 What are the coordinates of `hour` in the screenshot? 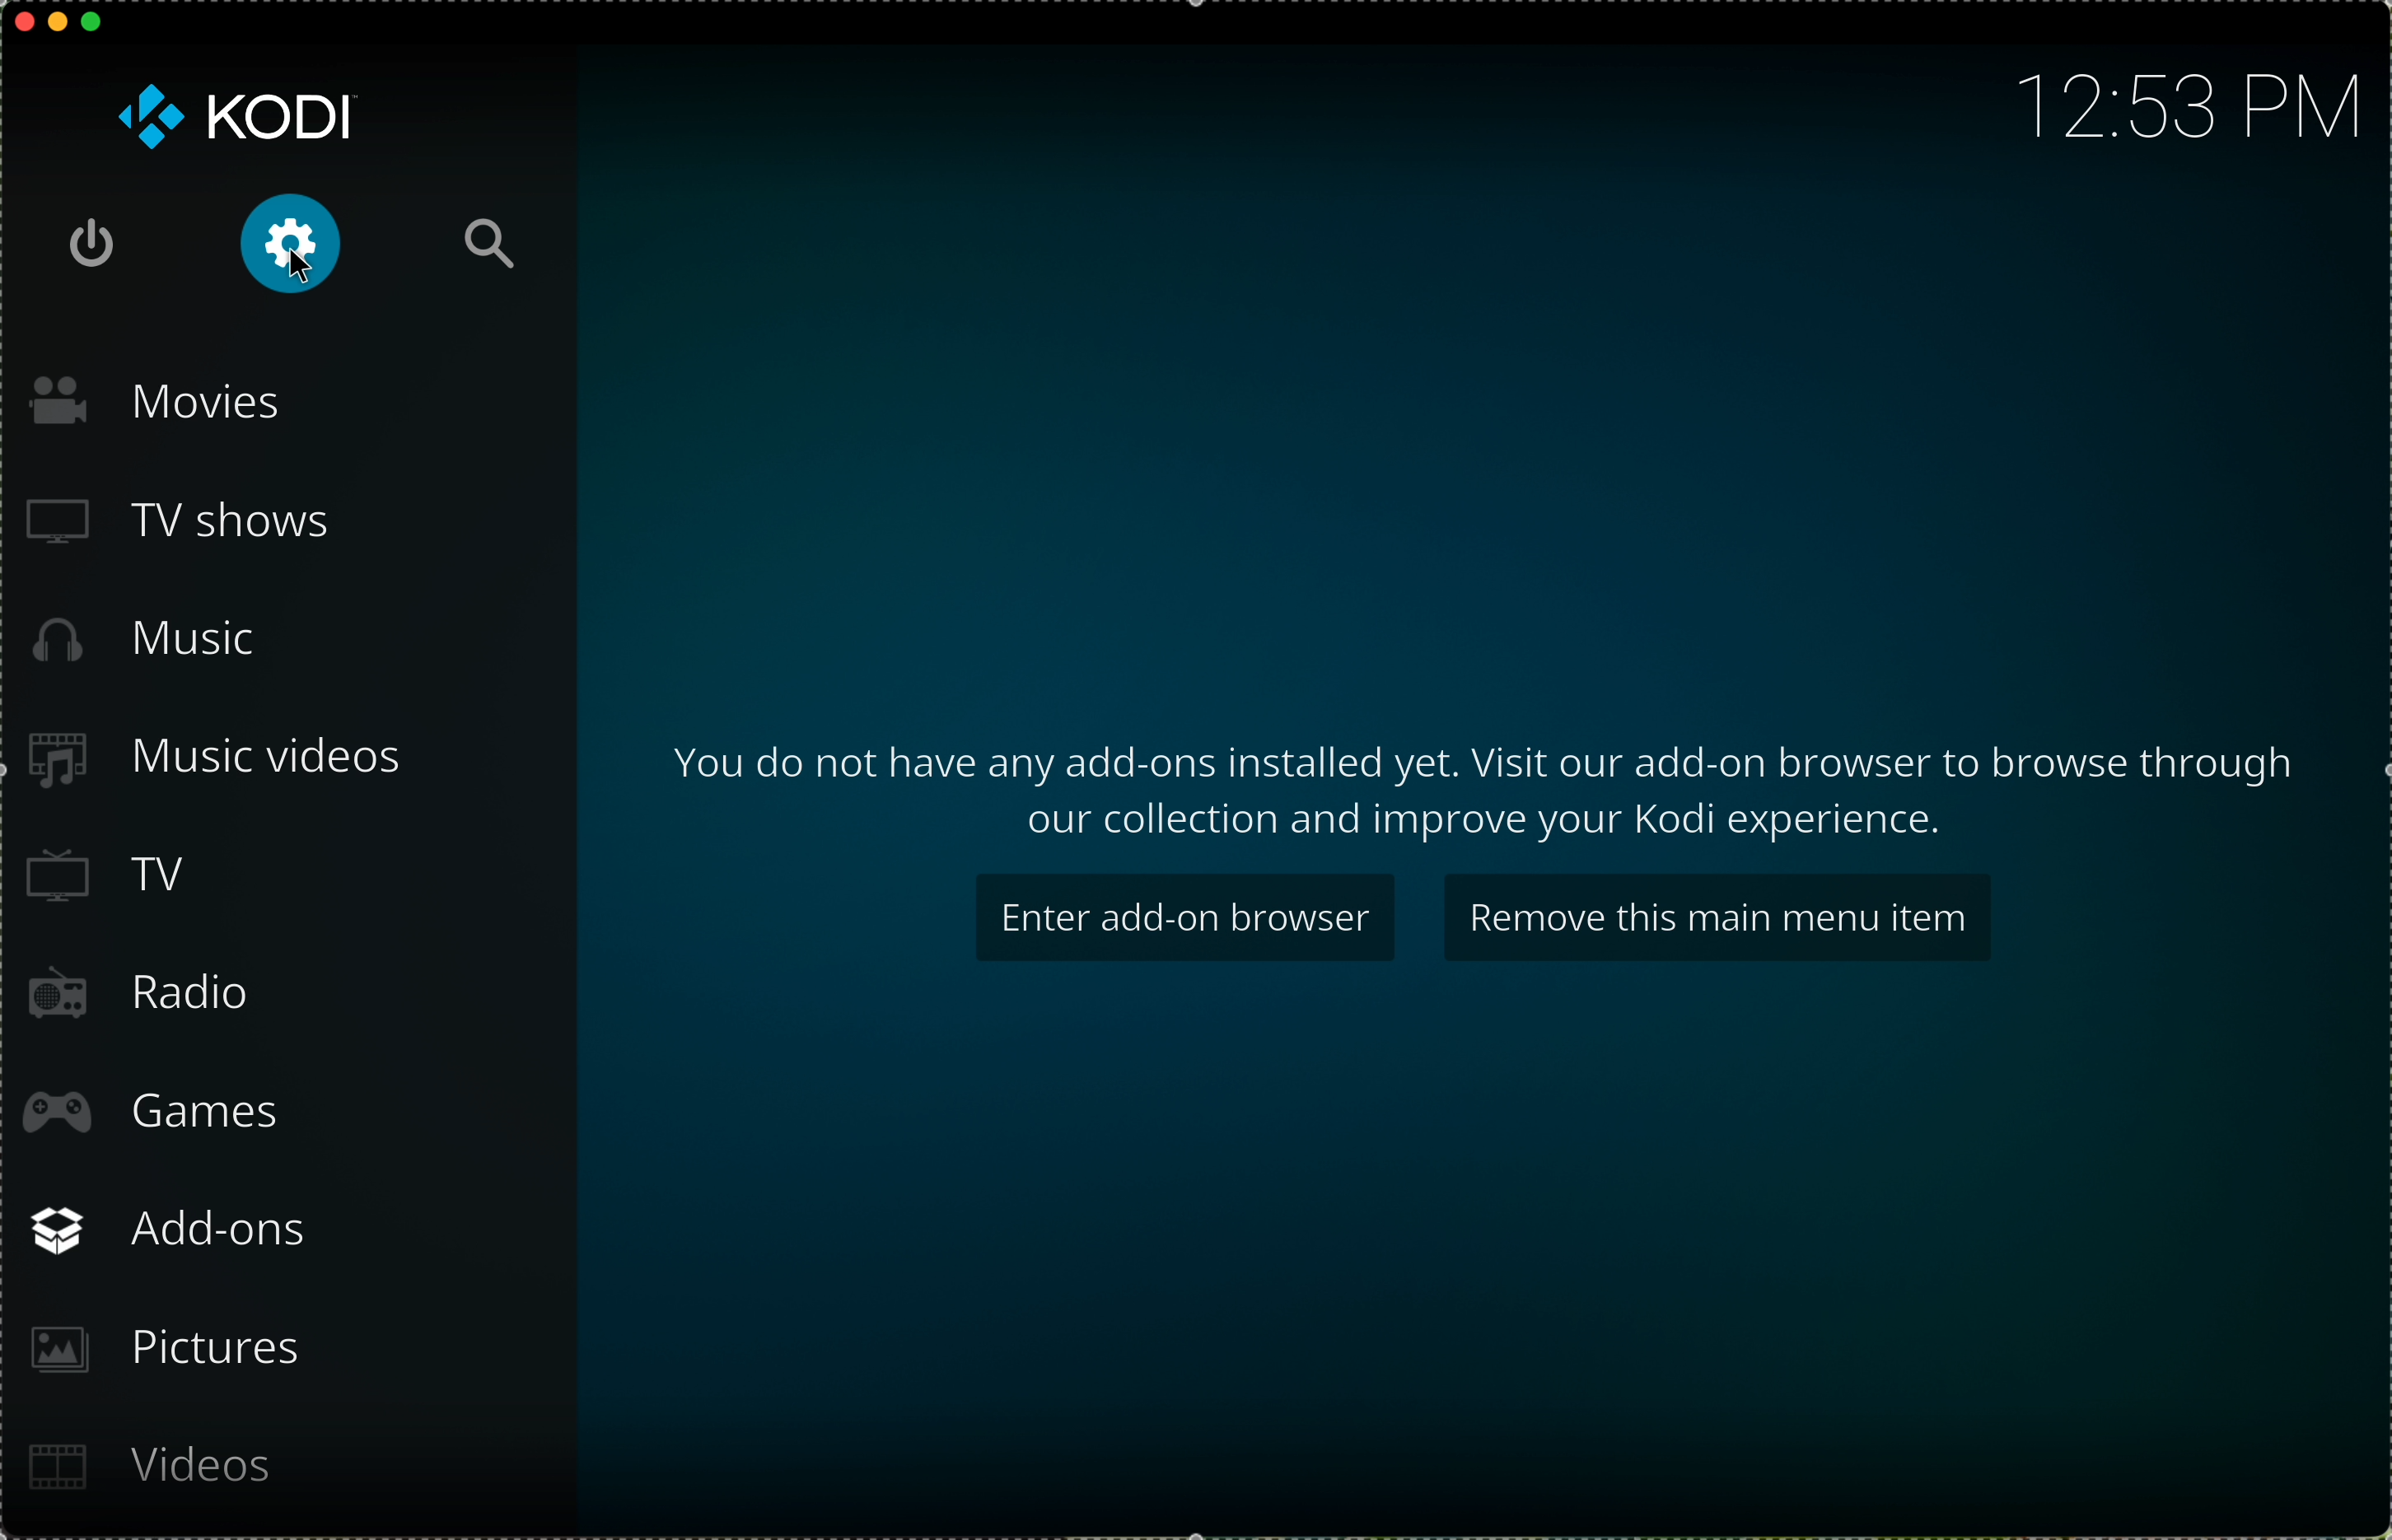 It's located at (2187, 107).